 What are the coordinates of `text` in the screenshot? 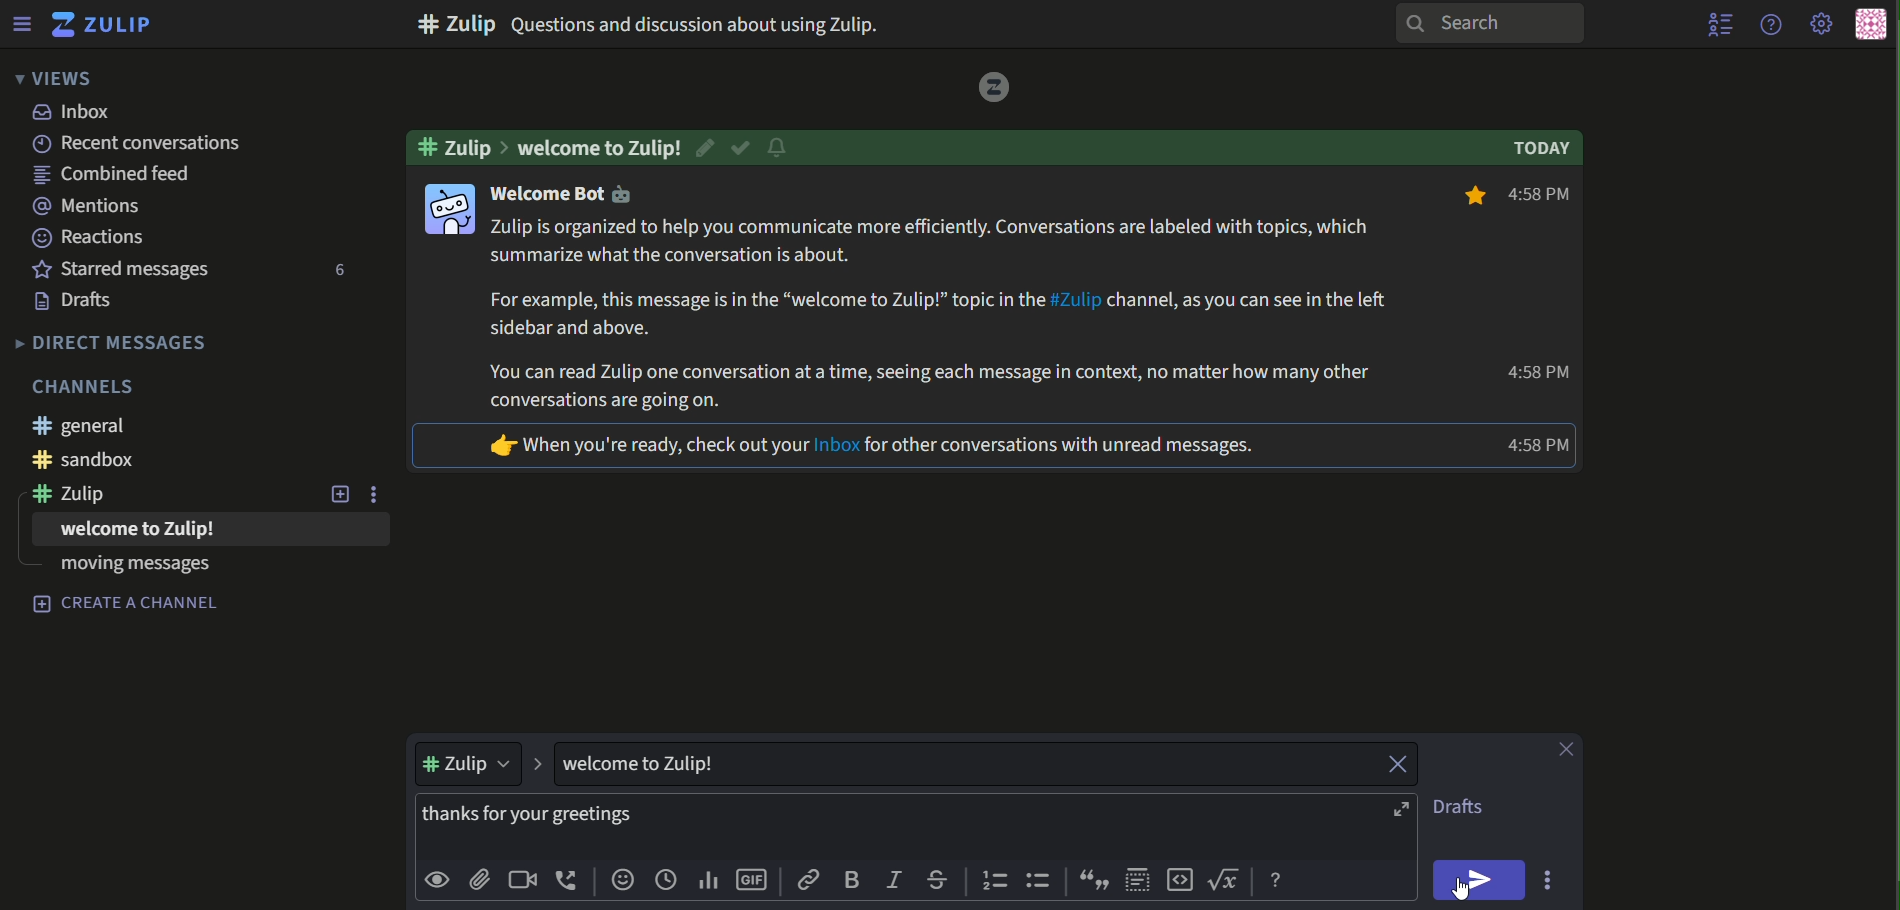 It's located at (121, 459).